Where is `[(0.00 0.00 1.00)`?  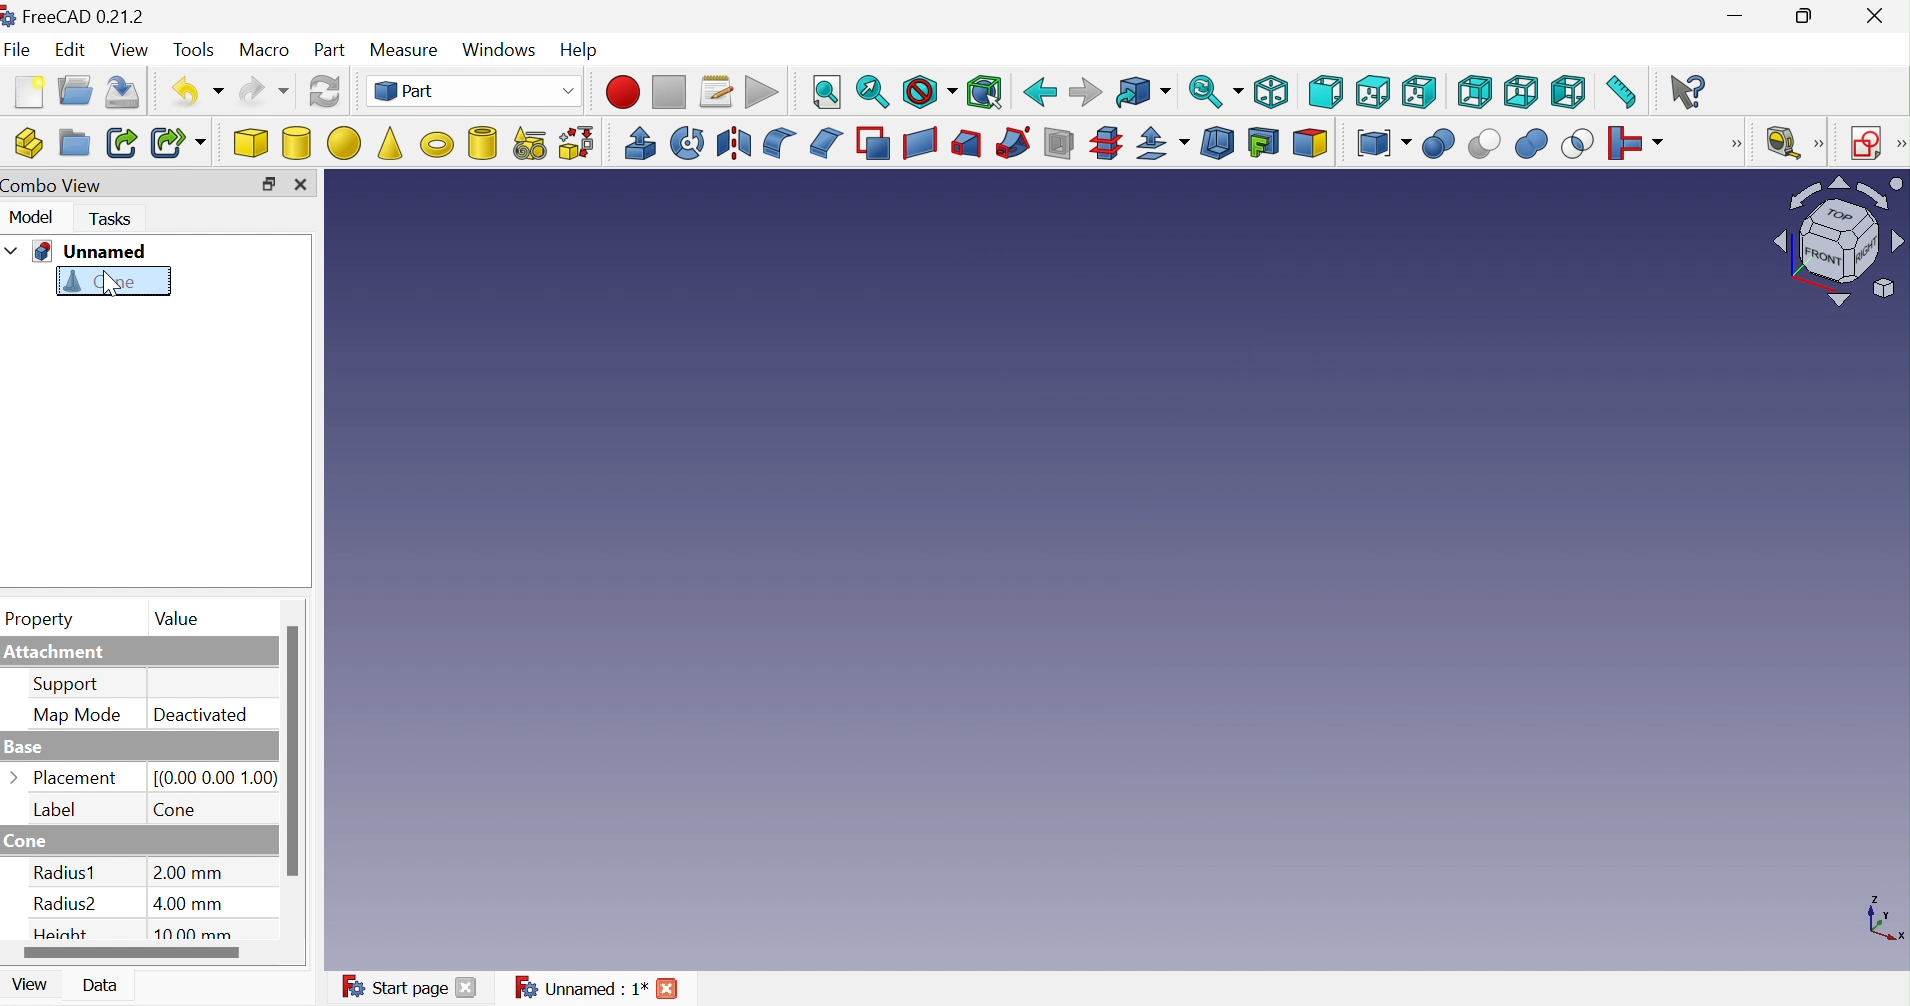 [(0.00 0.00 1.00) is located at coordinates (217, 779).